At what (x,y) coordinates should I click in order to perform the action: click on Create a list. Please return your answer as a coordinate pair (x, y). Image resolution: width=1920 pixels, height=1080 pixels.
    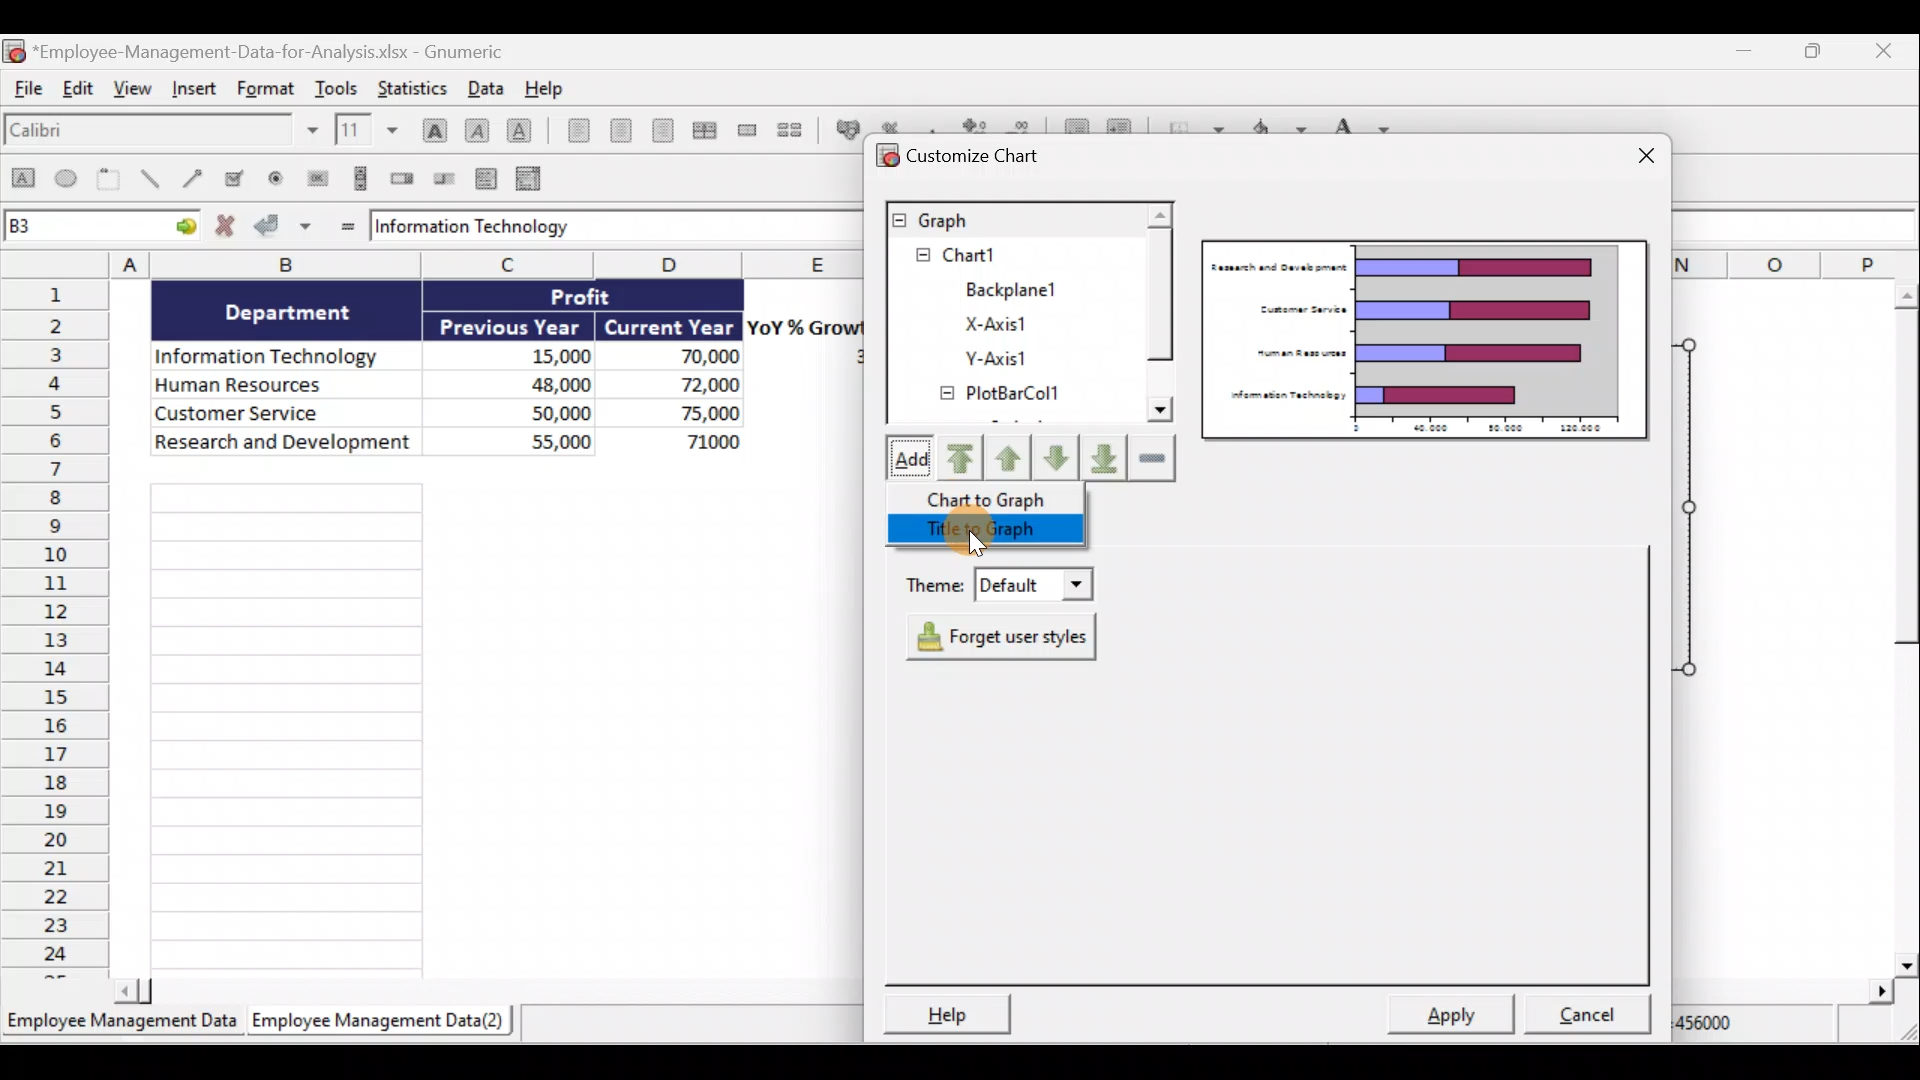
    Looking at the image, I should click on (484, 181).